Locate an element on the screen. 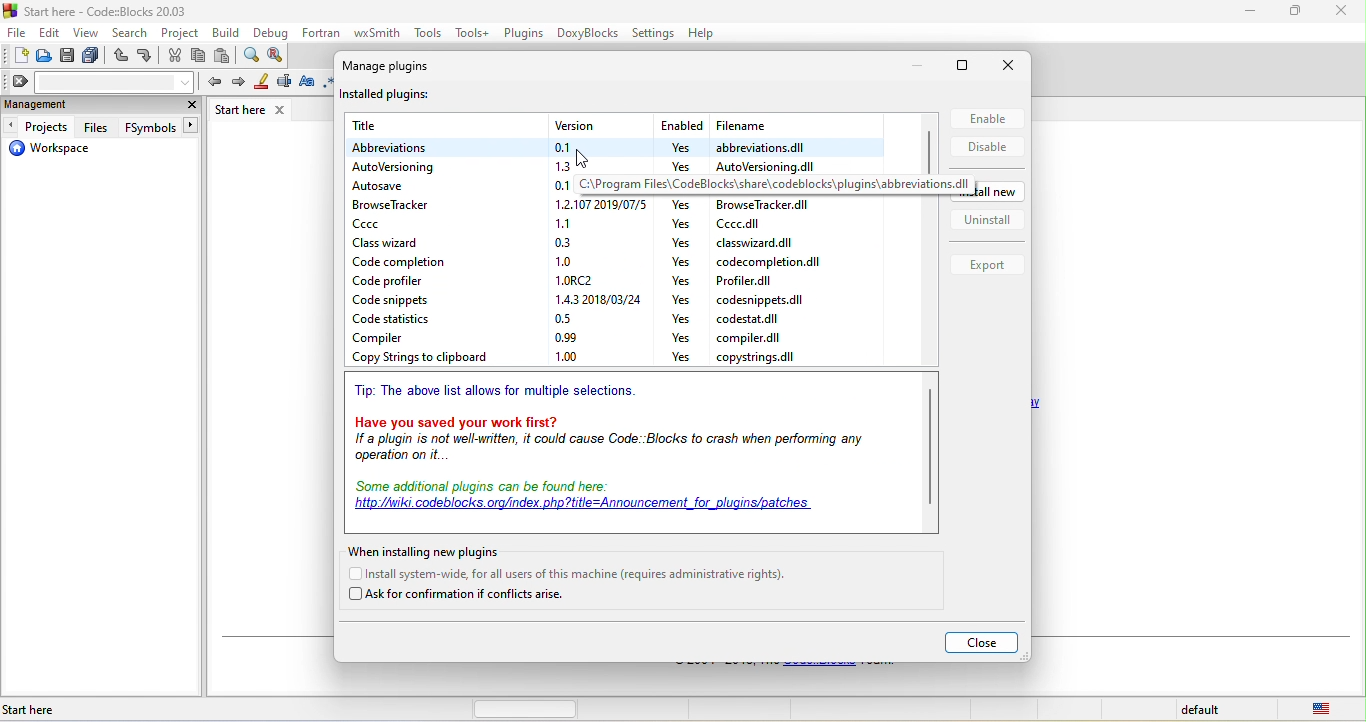 Image resolution: width=1366 pixels, height=722 pixels. copy is located at coordinates (198, 55).